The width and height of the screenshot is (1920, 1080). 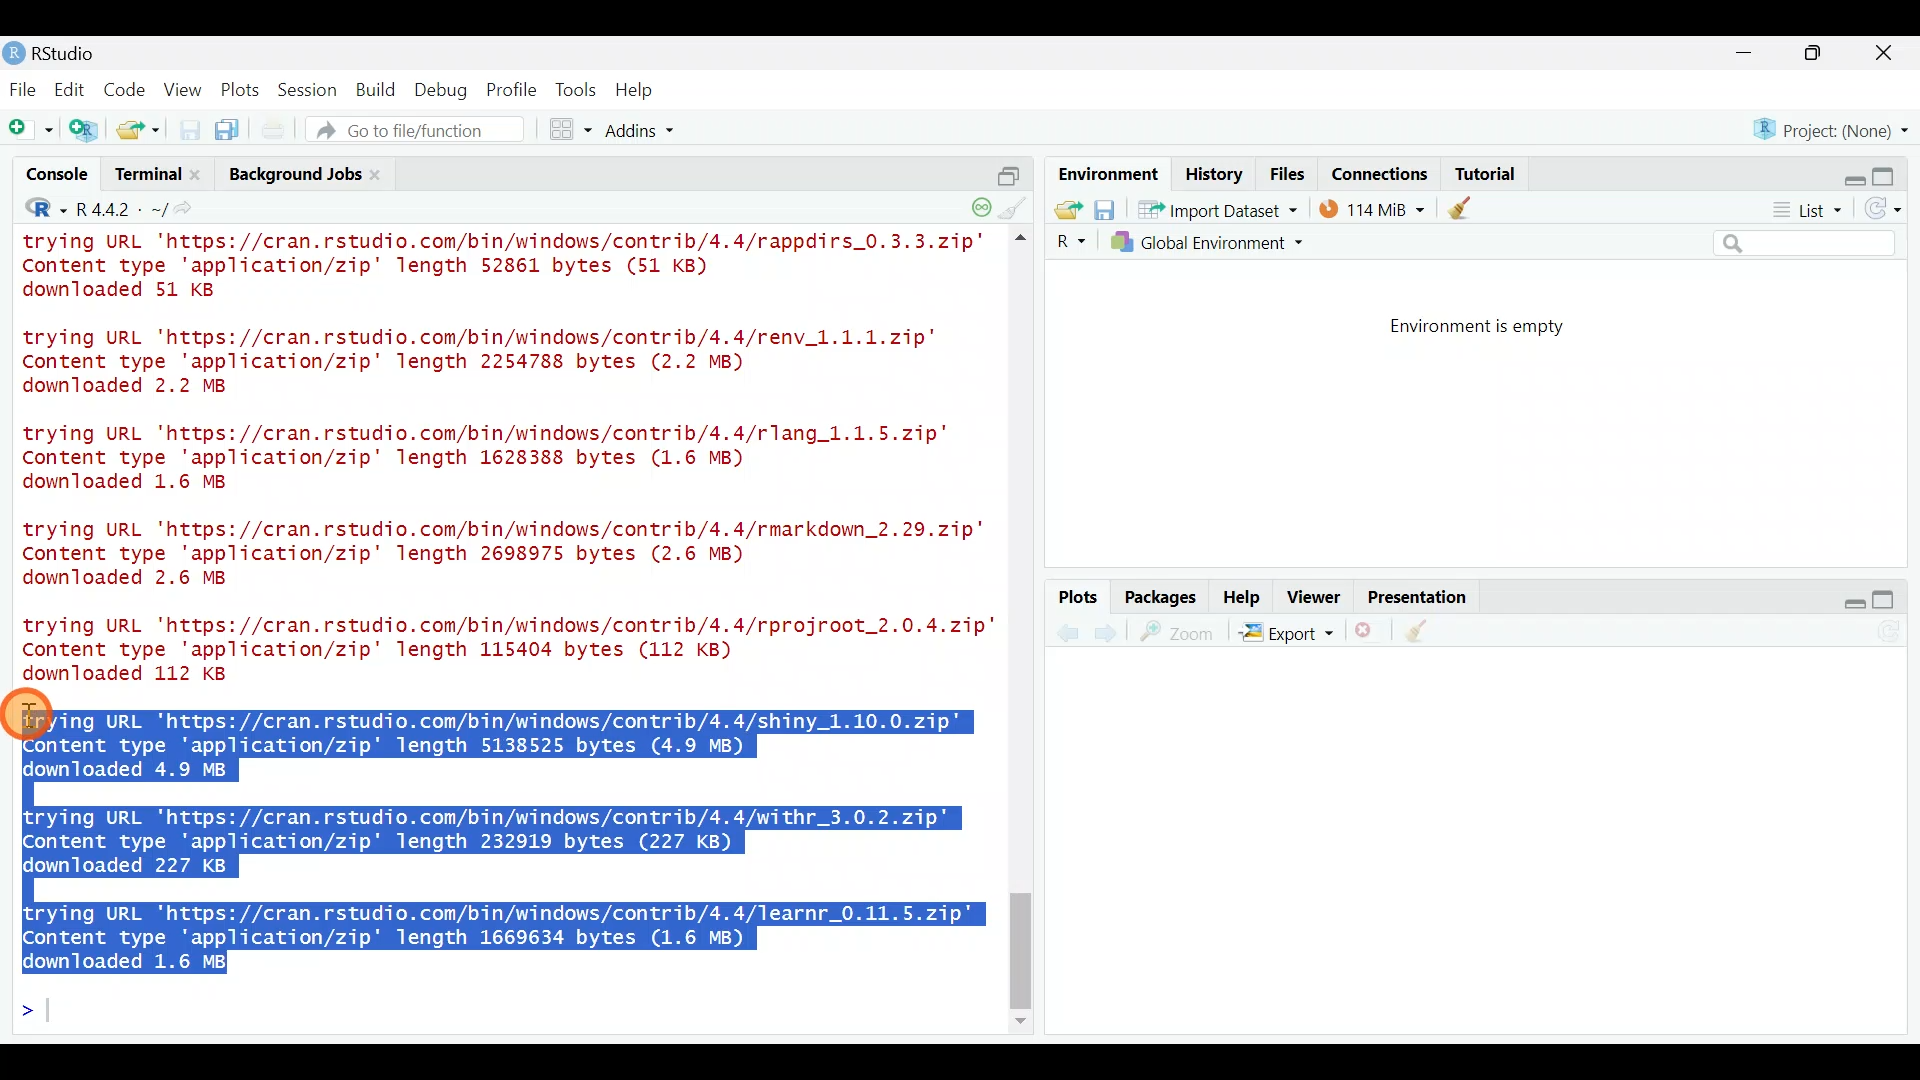 What do you see at coordinates (1754, 54) in the screenshot?
I see `minimize` at bounding box center [1754, 54].